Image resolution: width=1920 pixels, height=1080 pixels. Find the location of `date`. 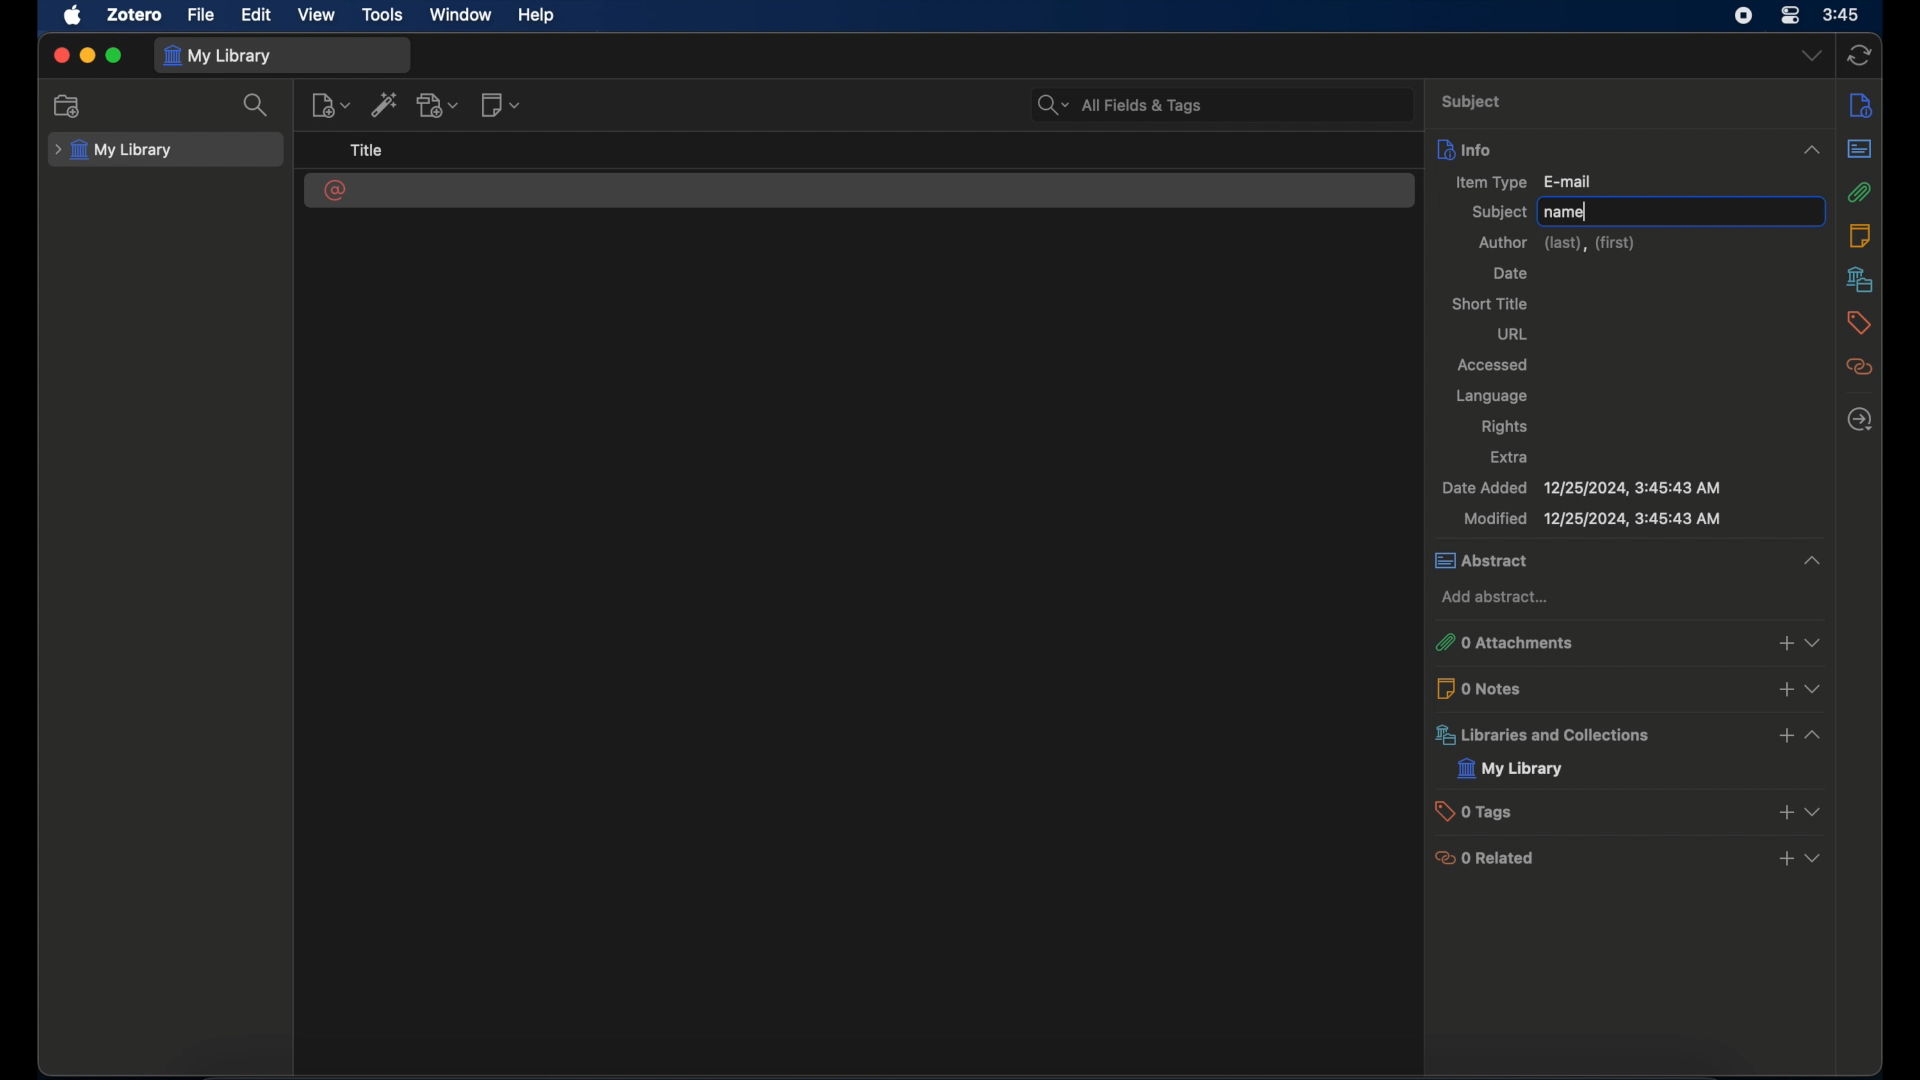

date is located at coordinates (1510, 275).